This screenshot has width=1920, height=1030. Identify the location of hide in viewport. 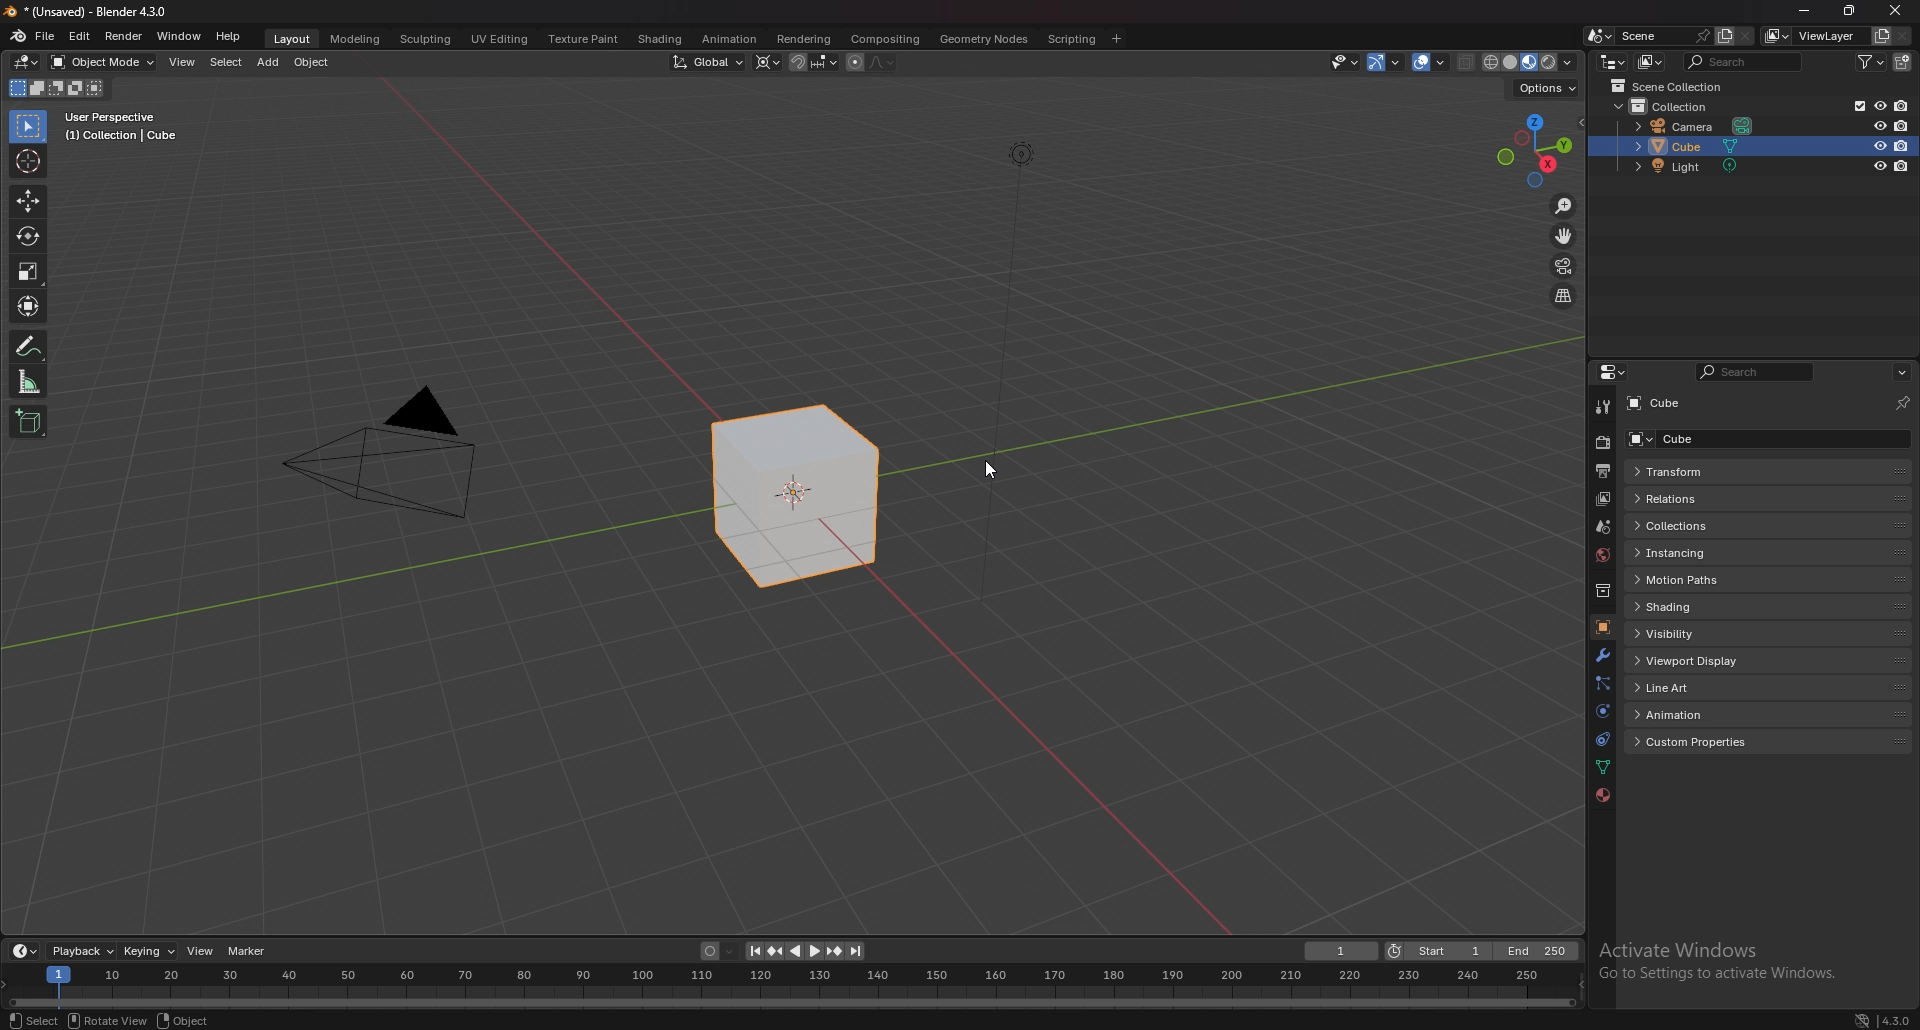
(1877, 127).